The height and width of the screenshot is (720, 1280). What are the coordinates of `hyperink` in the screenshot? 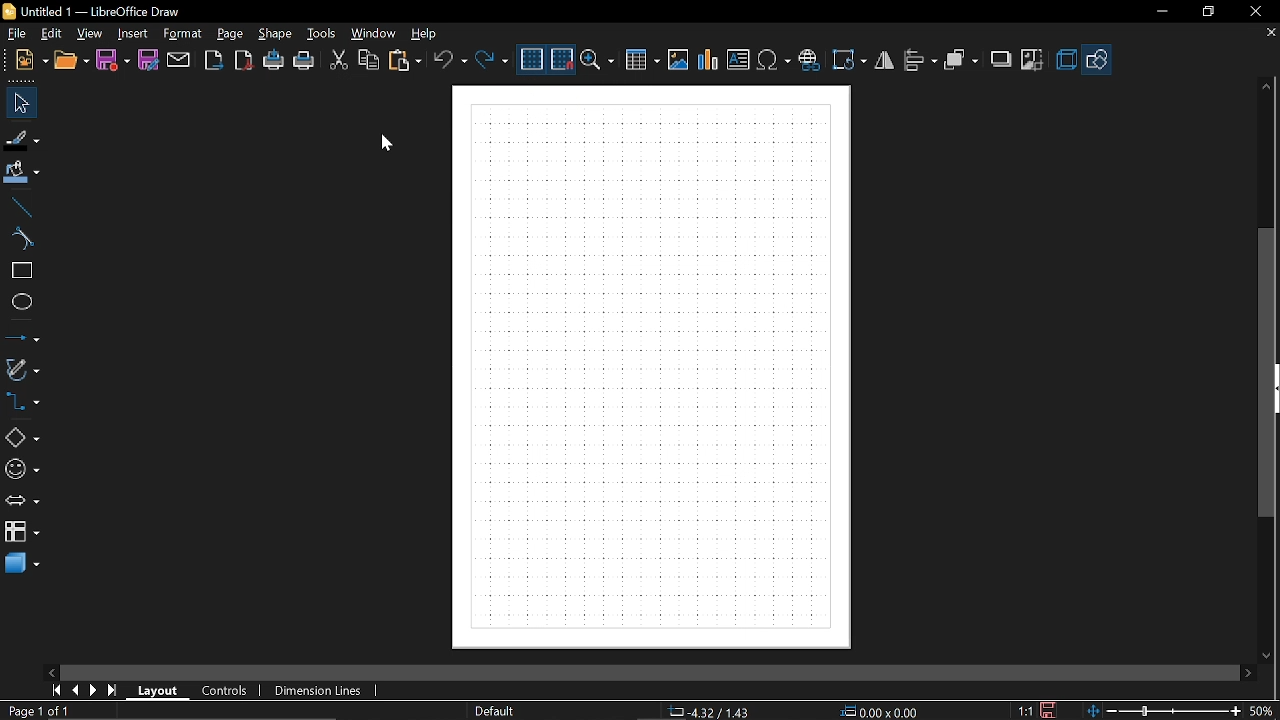 It's located at (809, 58).